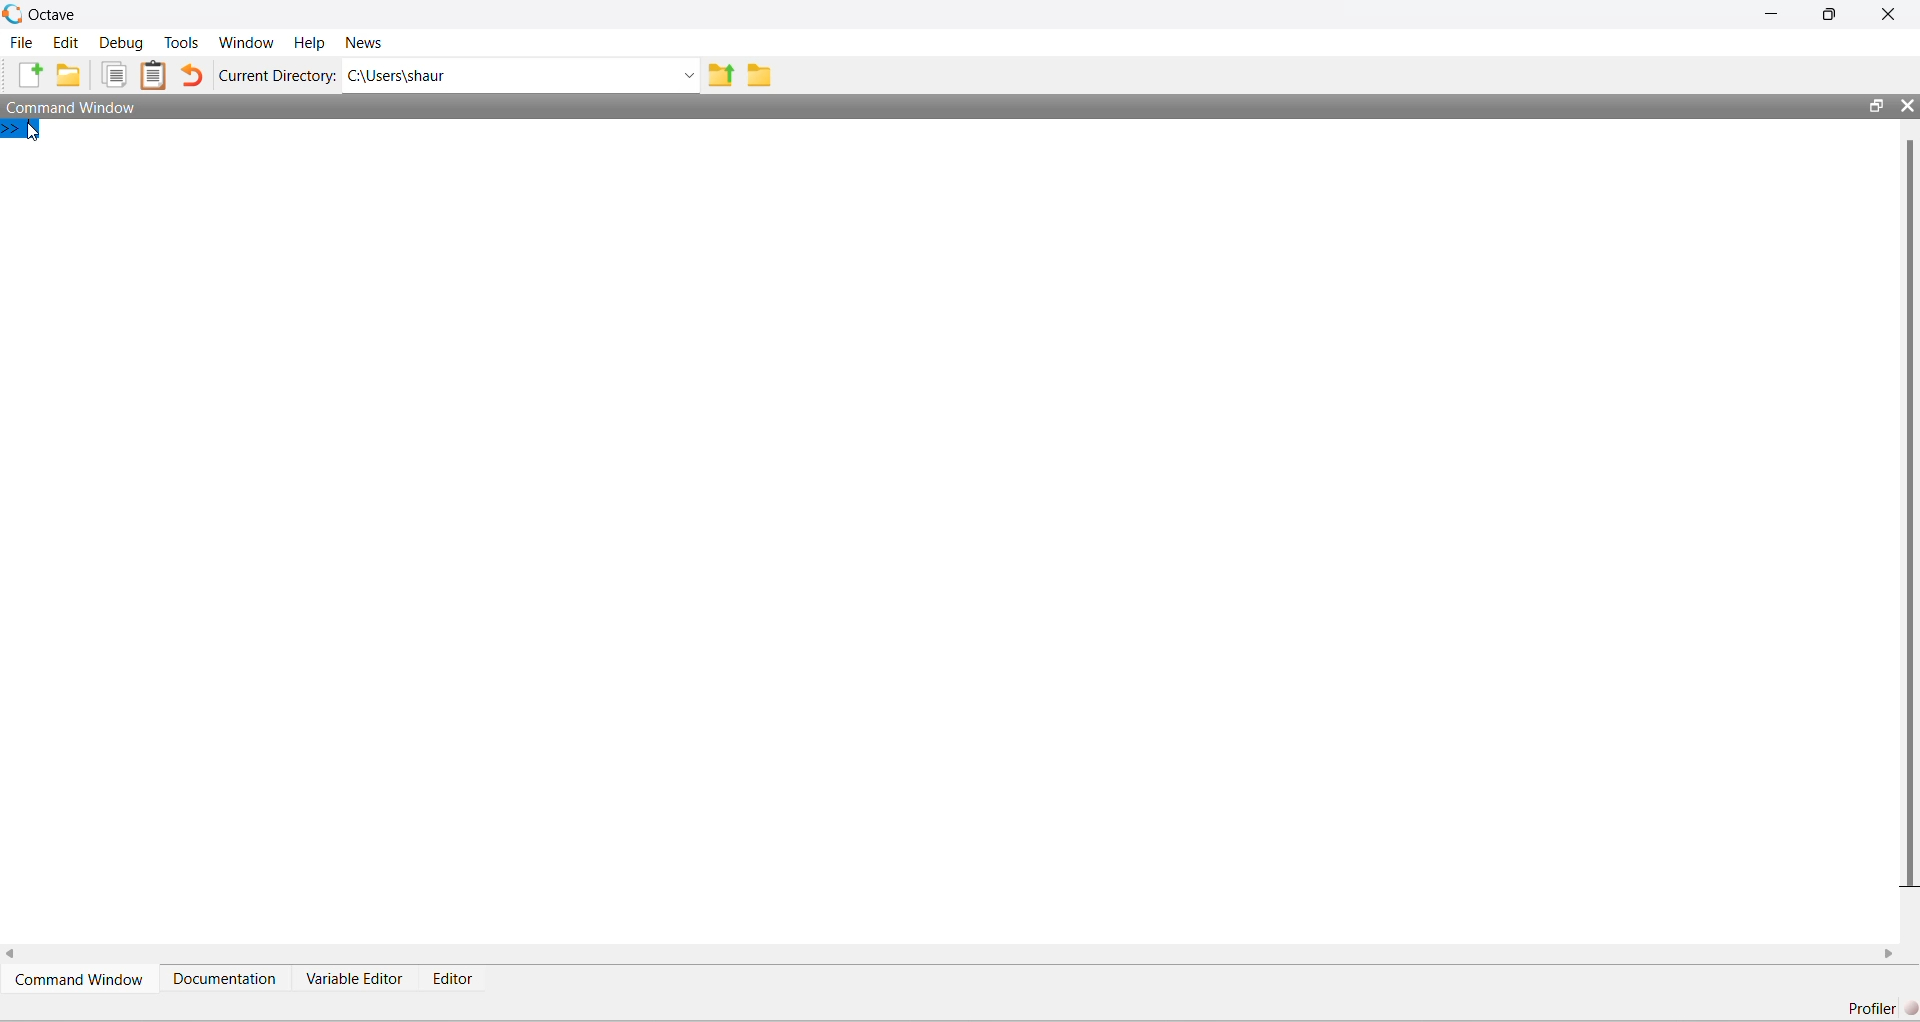 This screenshot has height=1022, width=1920. What do you see at coordinates (1906, 105) in the screenshot?
I see `Close` at bounding box center [1906, 105].